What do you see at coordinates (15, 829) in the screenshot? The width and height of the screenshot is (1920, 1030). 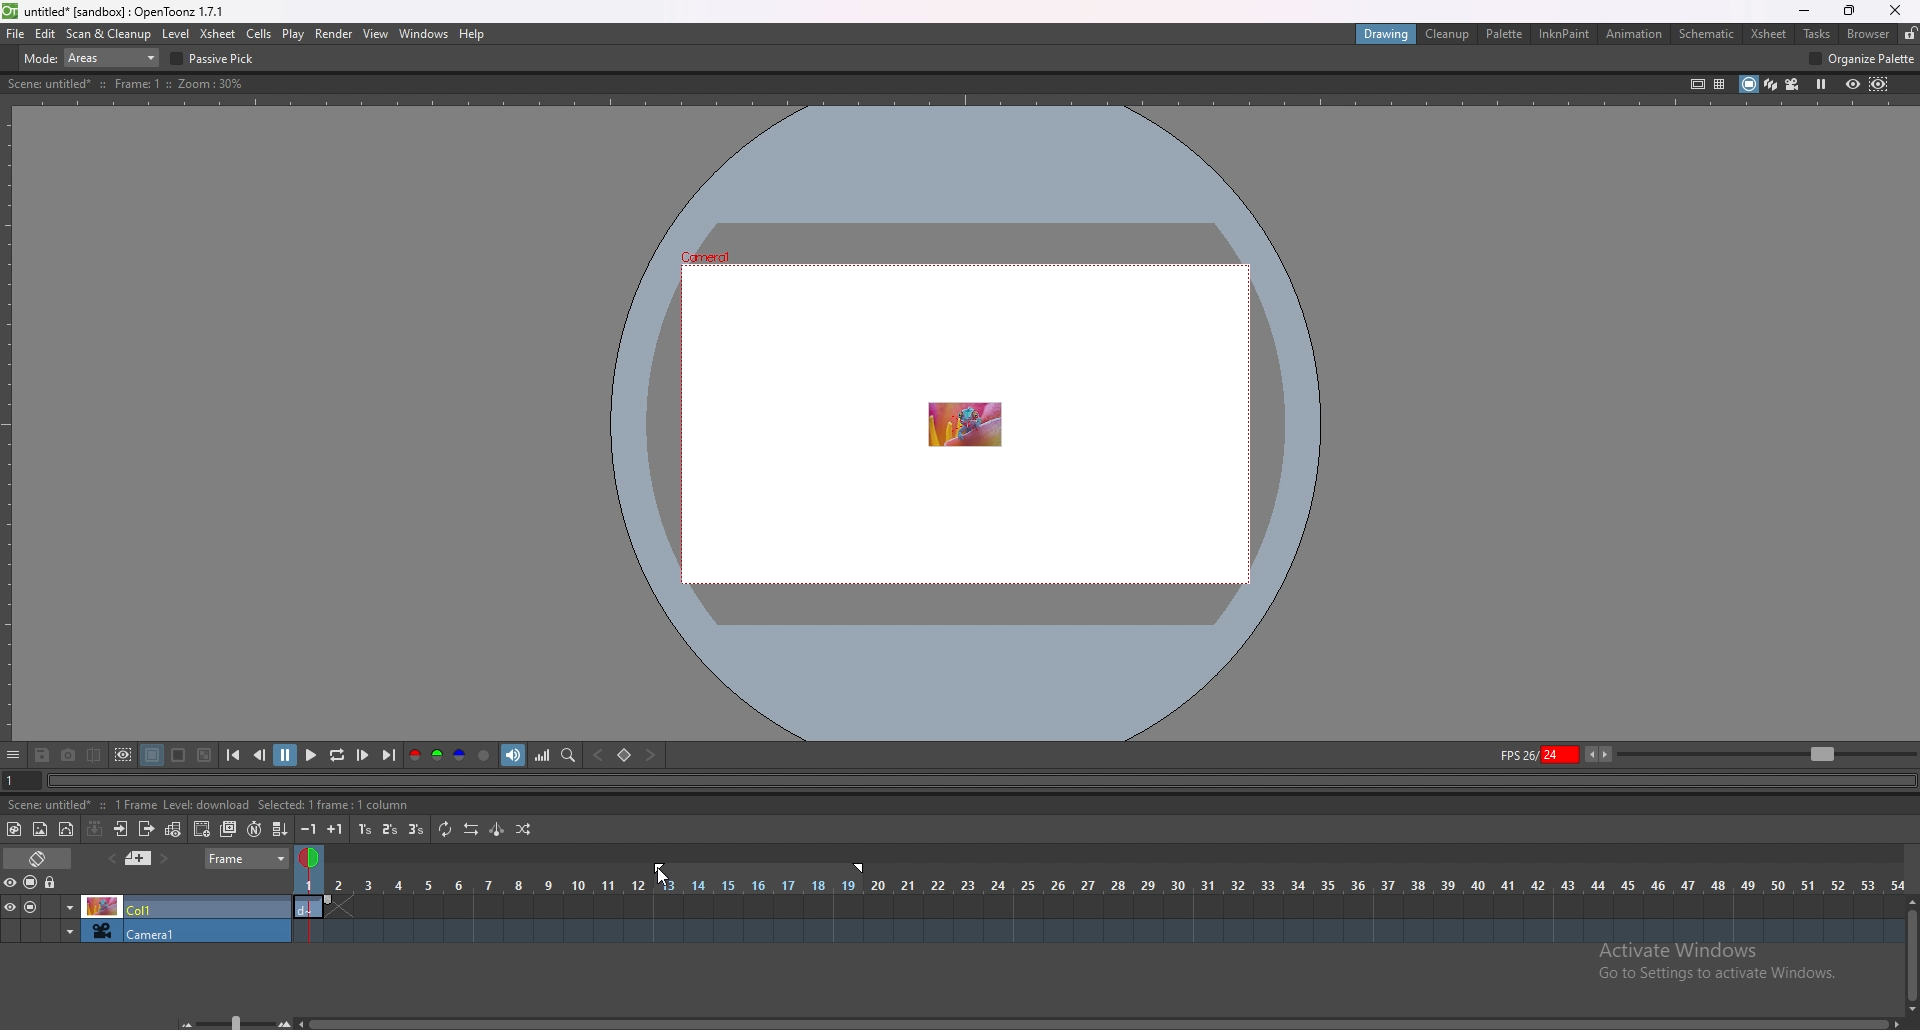 I see `new toonz raster level` at bounding box center [15, 829].